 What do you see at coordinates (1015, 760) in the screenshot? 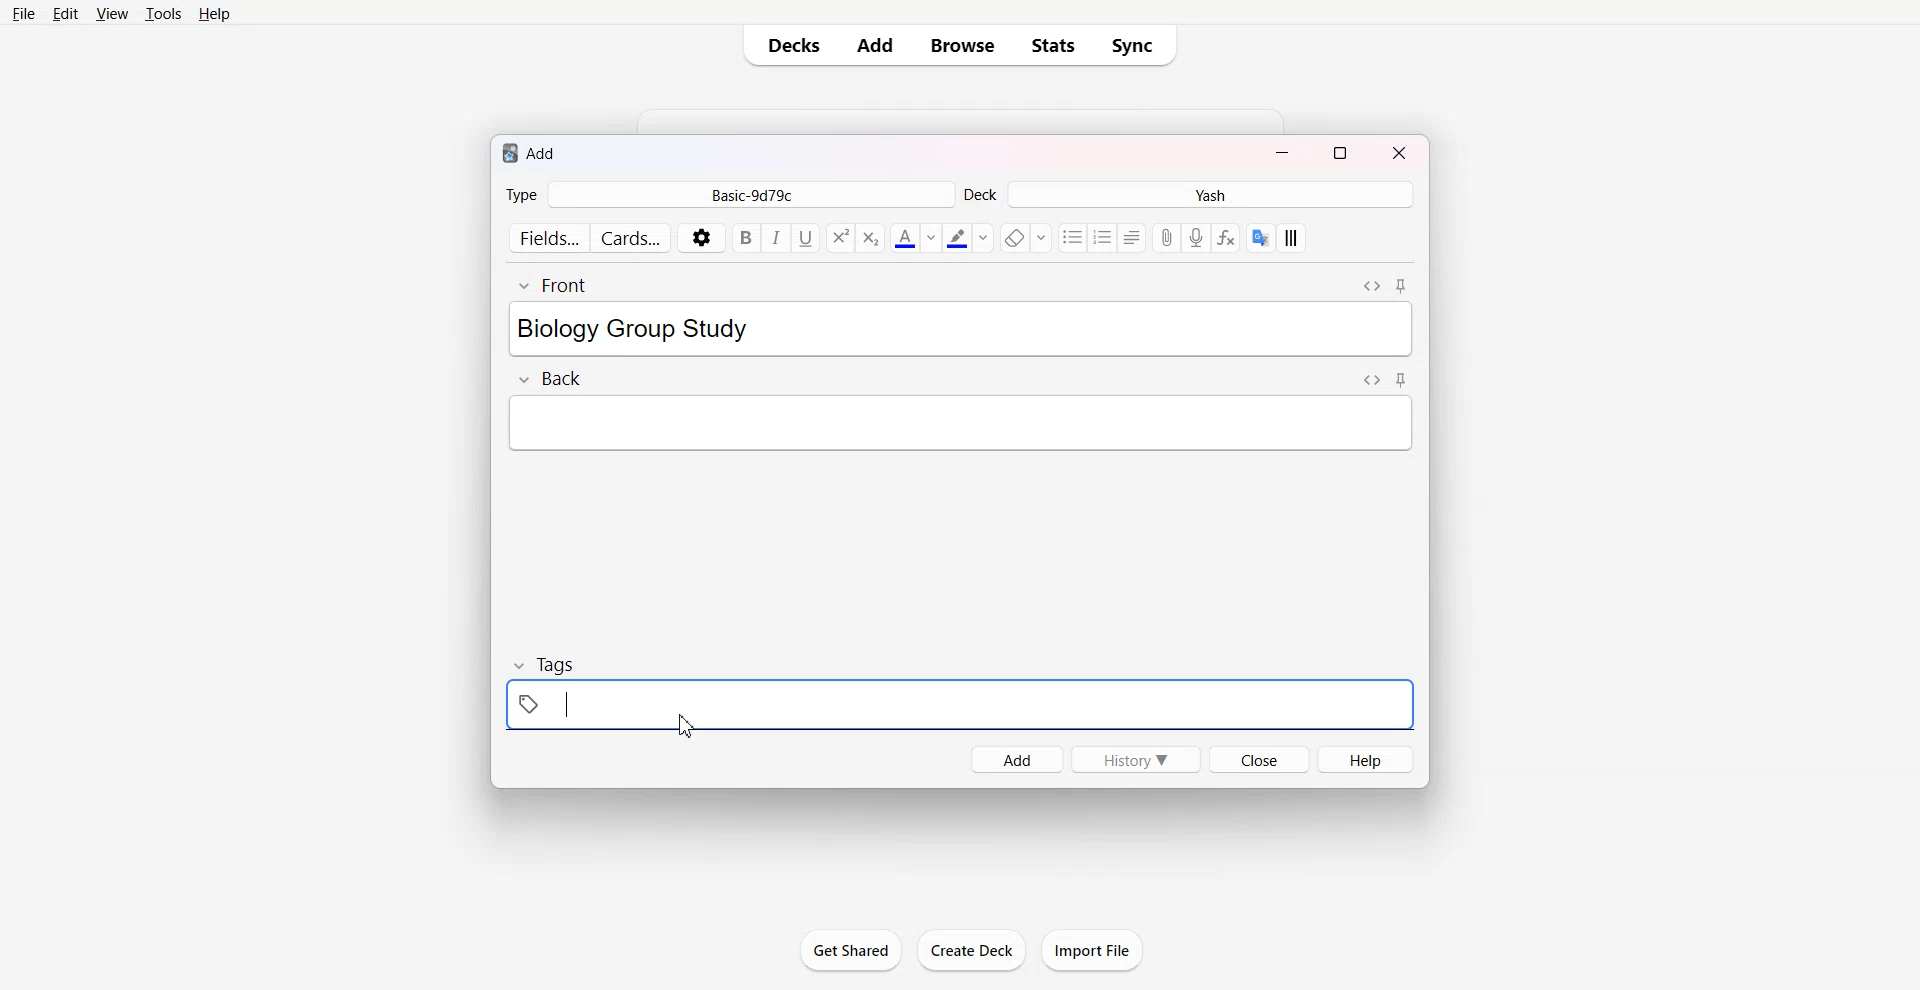
I see `Add` at bounding box center [1015, 760].